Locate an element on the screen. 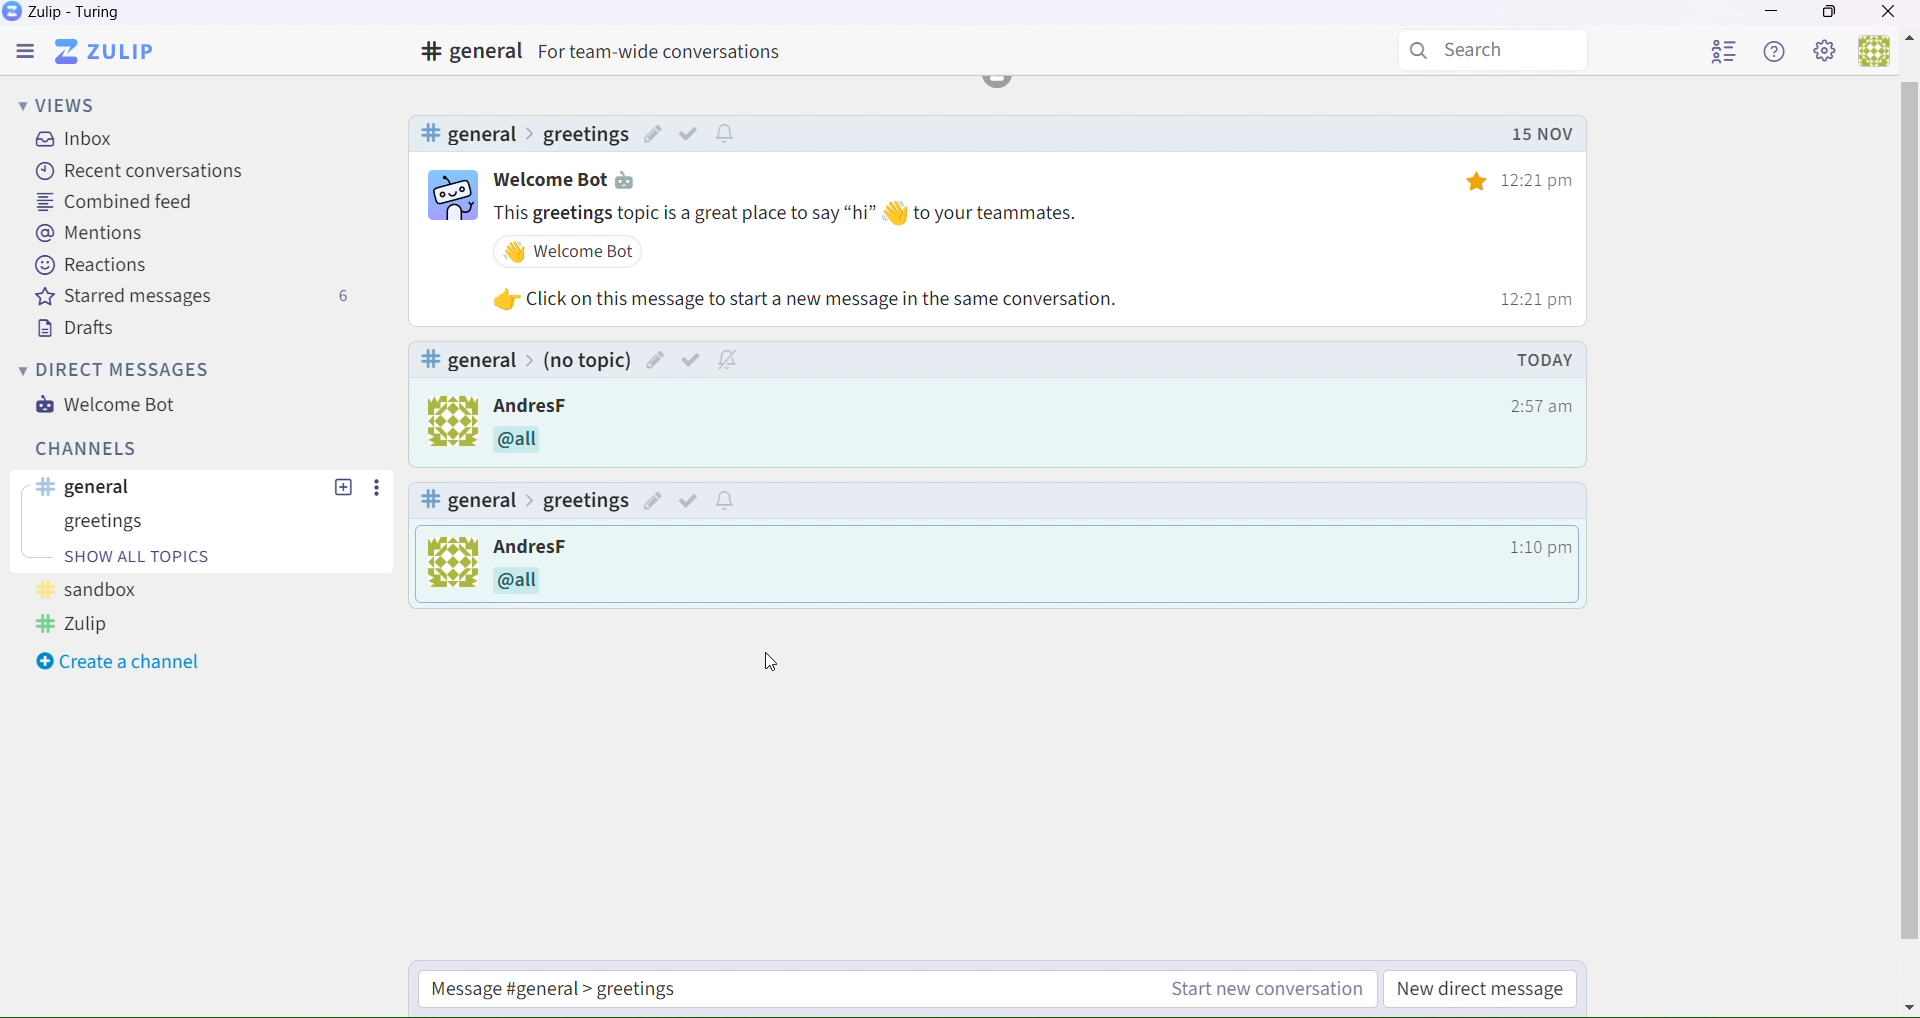   is located at coordinates (534, 406).